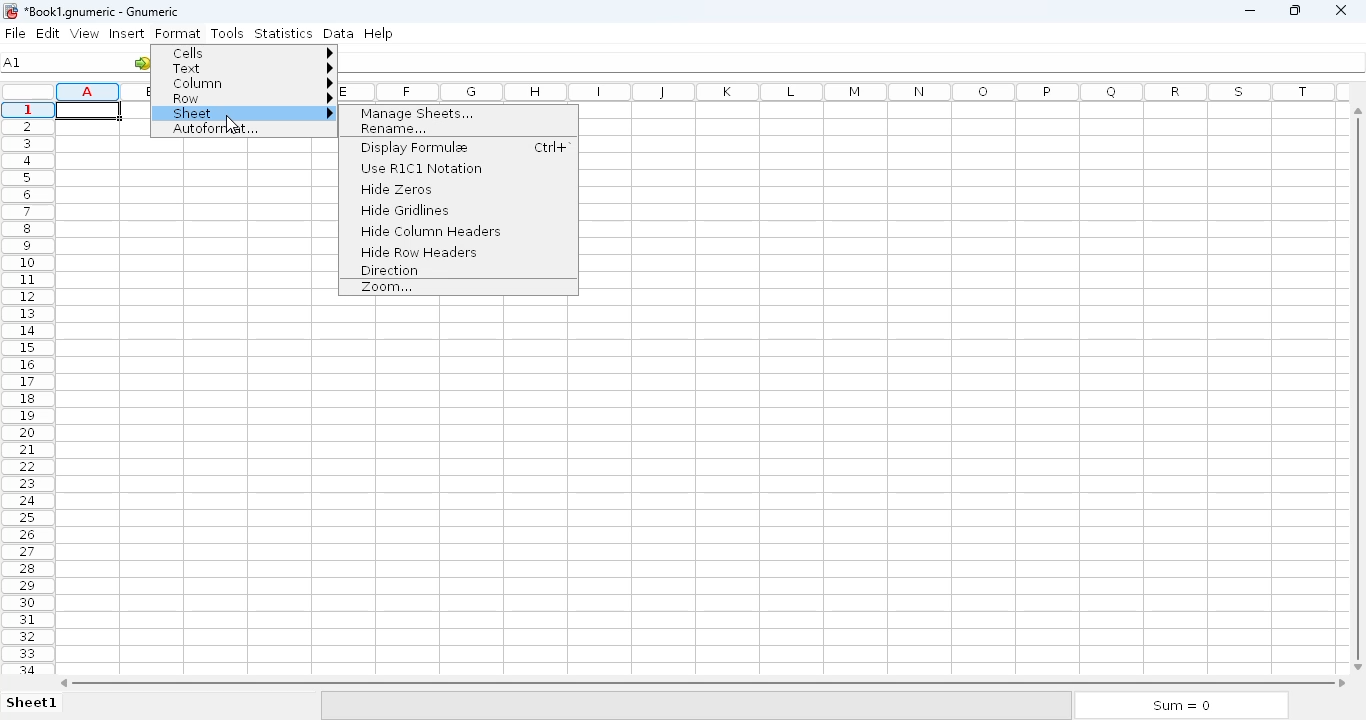 The image size is (1366, 720). Describe the element at coordinates (1361, 387) in the screenshot. I see `vertical scroll bar` at that location.